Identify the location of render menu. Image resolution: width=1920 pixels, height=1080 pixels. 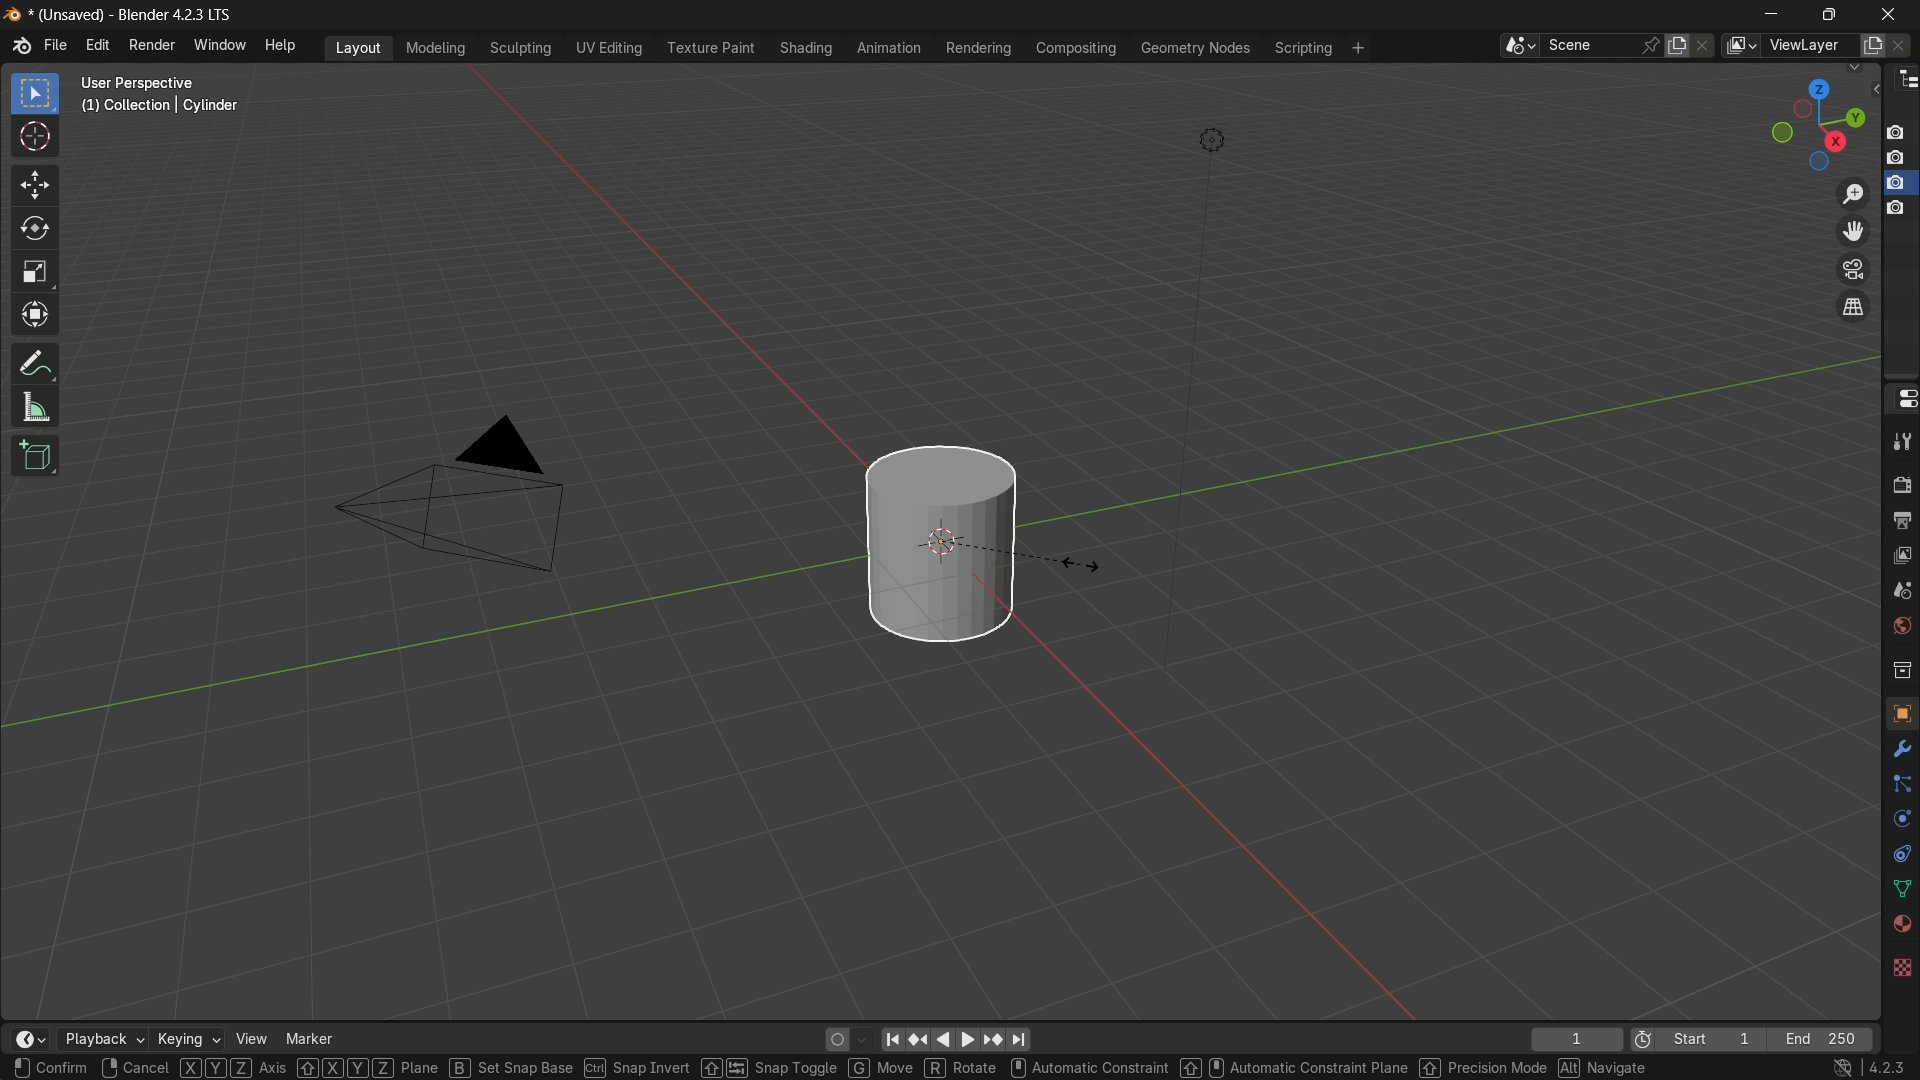
(151, 45).